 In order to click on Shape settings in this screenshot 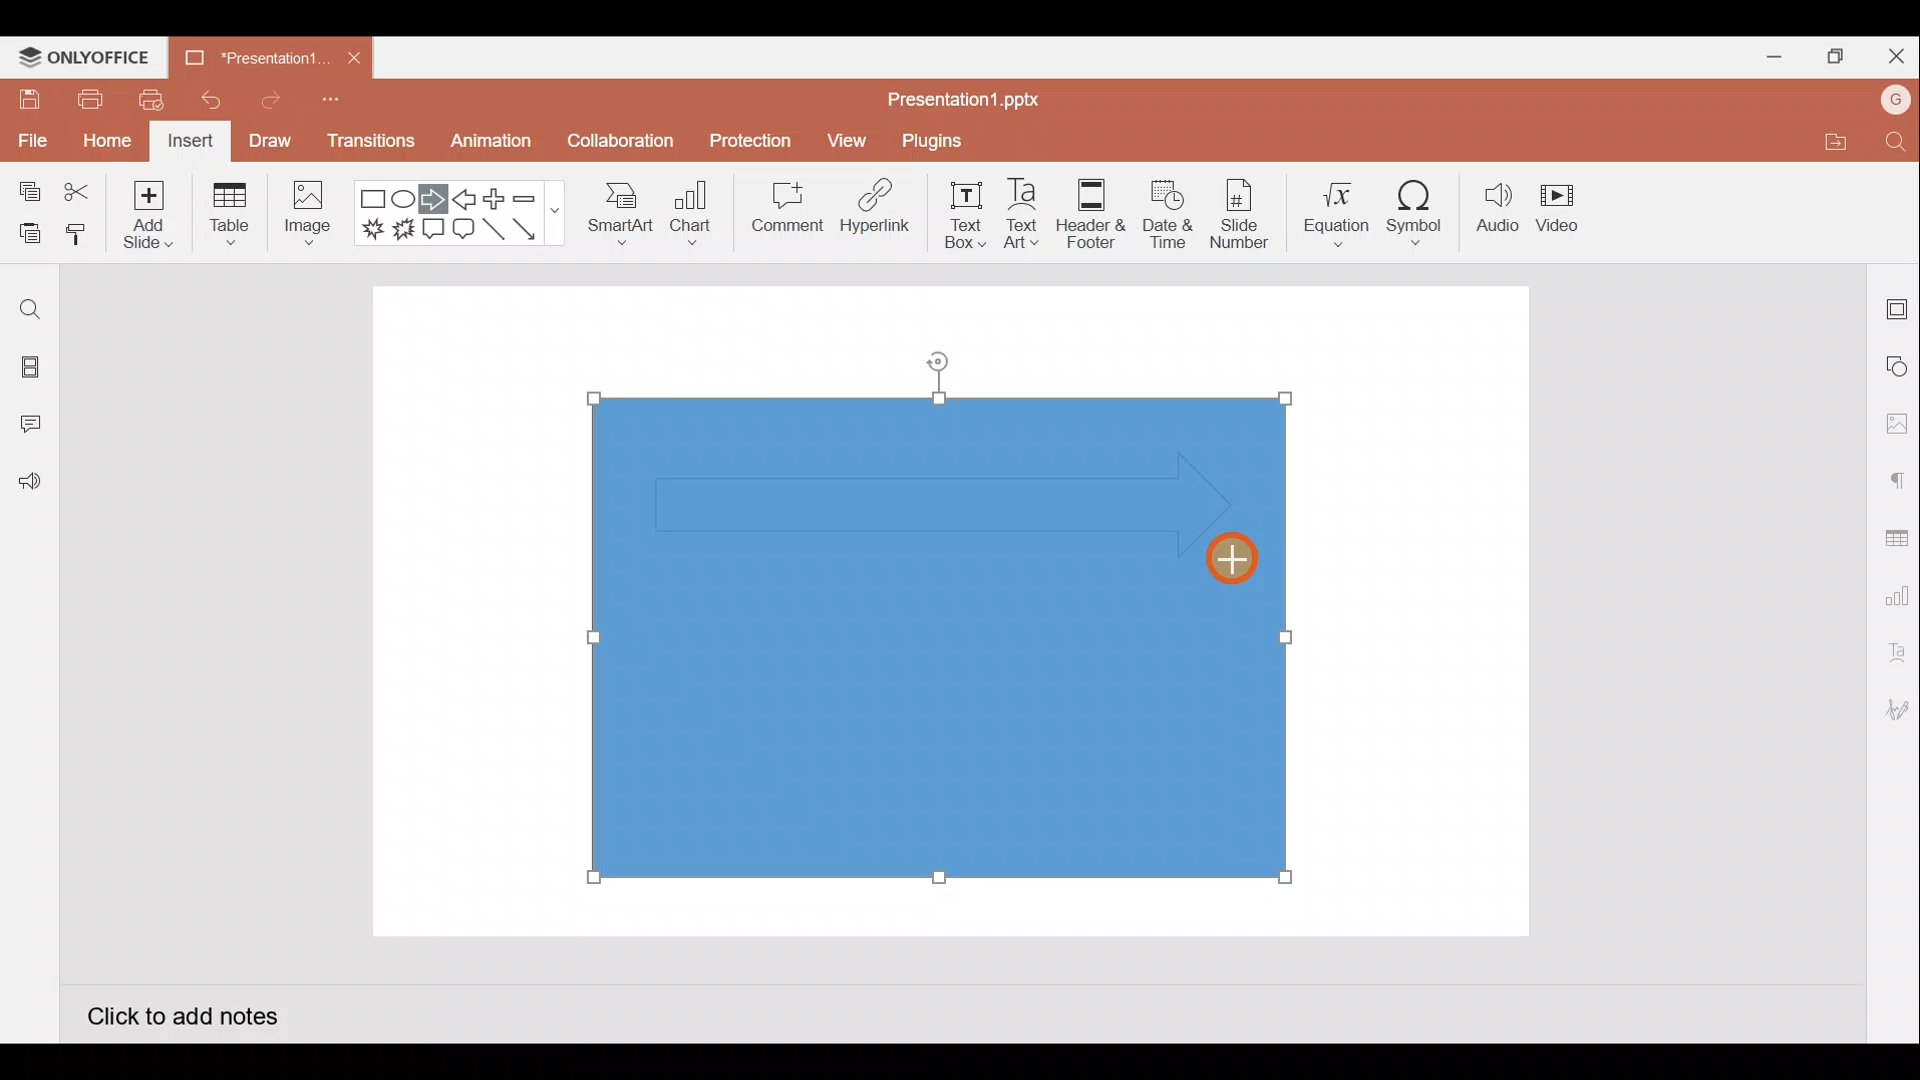, I will do `click(1898, 365)`.